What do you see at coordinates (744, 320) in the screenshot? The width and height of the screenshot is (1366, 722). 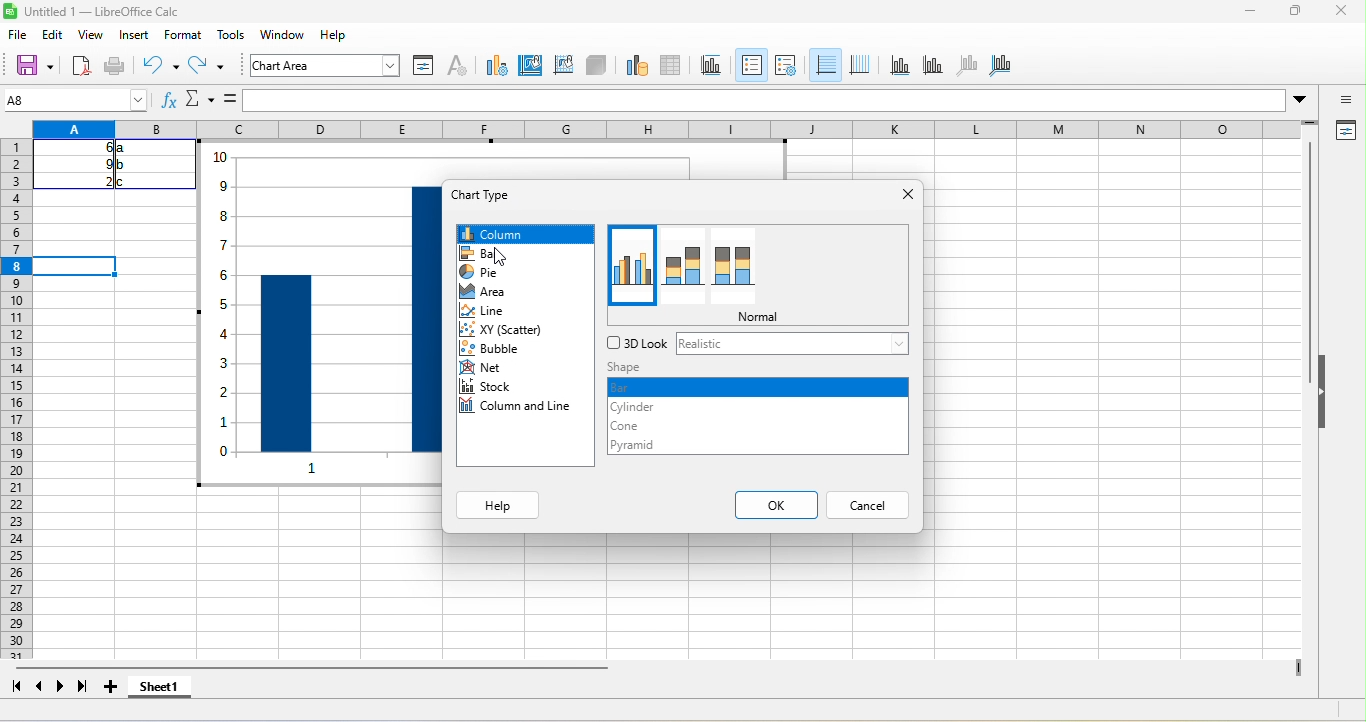 I see `column b` at bounding box center [744, 320].